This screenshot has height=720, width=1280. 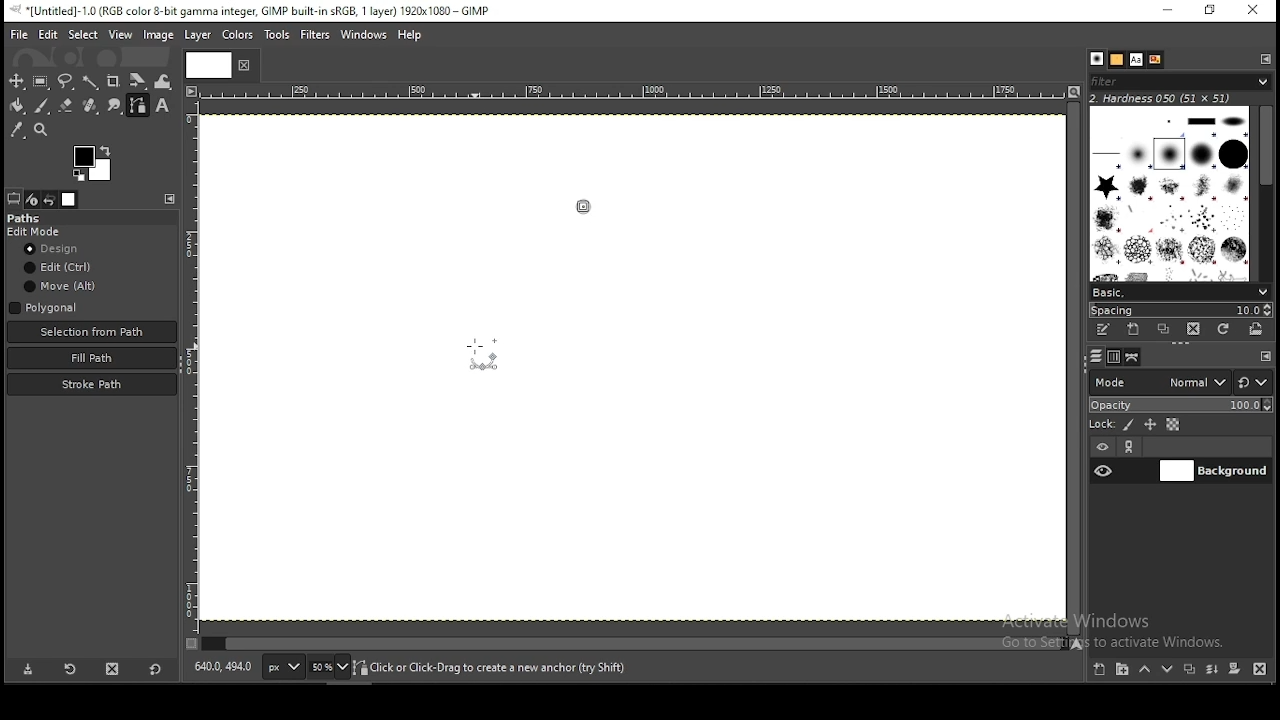 What do you see at coordinates (632, 645) in the screenshot?
I see `scroll bar` at bounding box center [632, 645].